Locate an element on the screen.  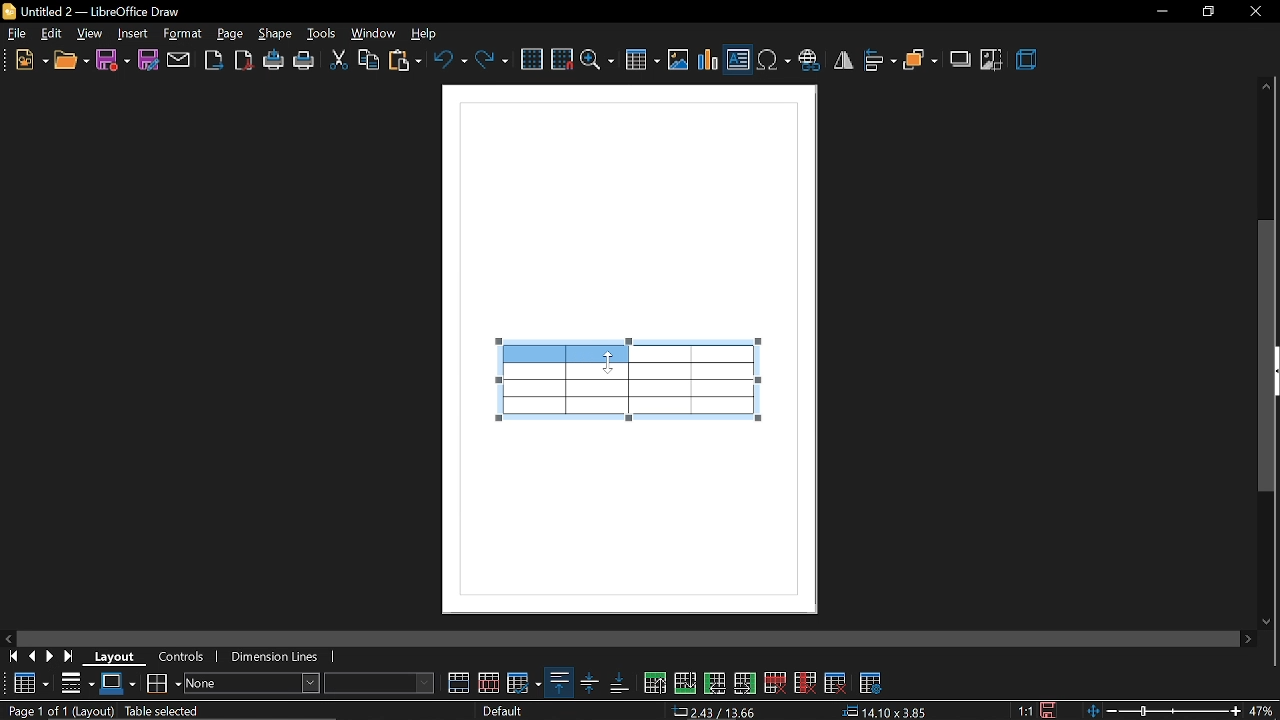
help is located at coordinates (429, 33).